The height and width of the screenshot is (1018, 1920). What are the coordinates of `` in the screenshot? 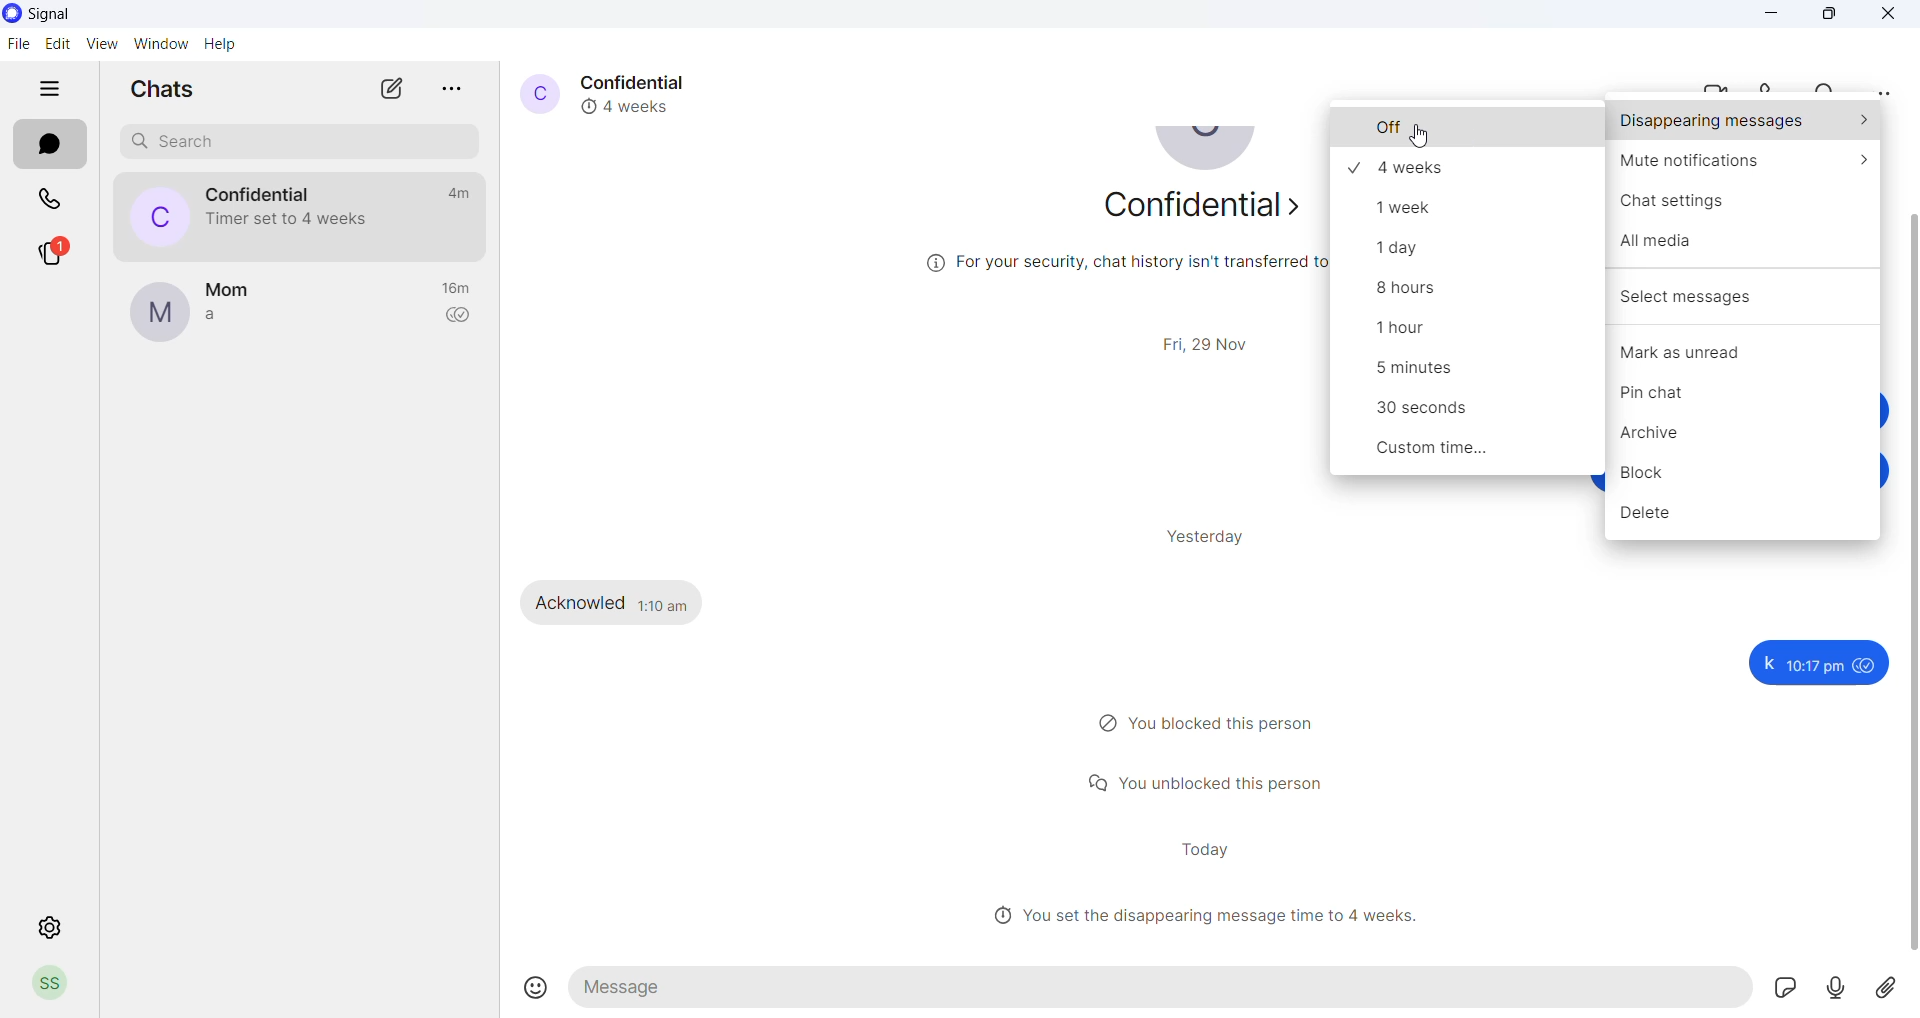 It's located at (1783, 988).